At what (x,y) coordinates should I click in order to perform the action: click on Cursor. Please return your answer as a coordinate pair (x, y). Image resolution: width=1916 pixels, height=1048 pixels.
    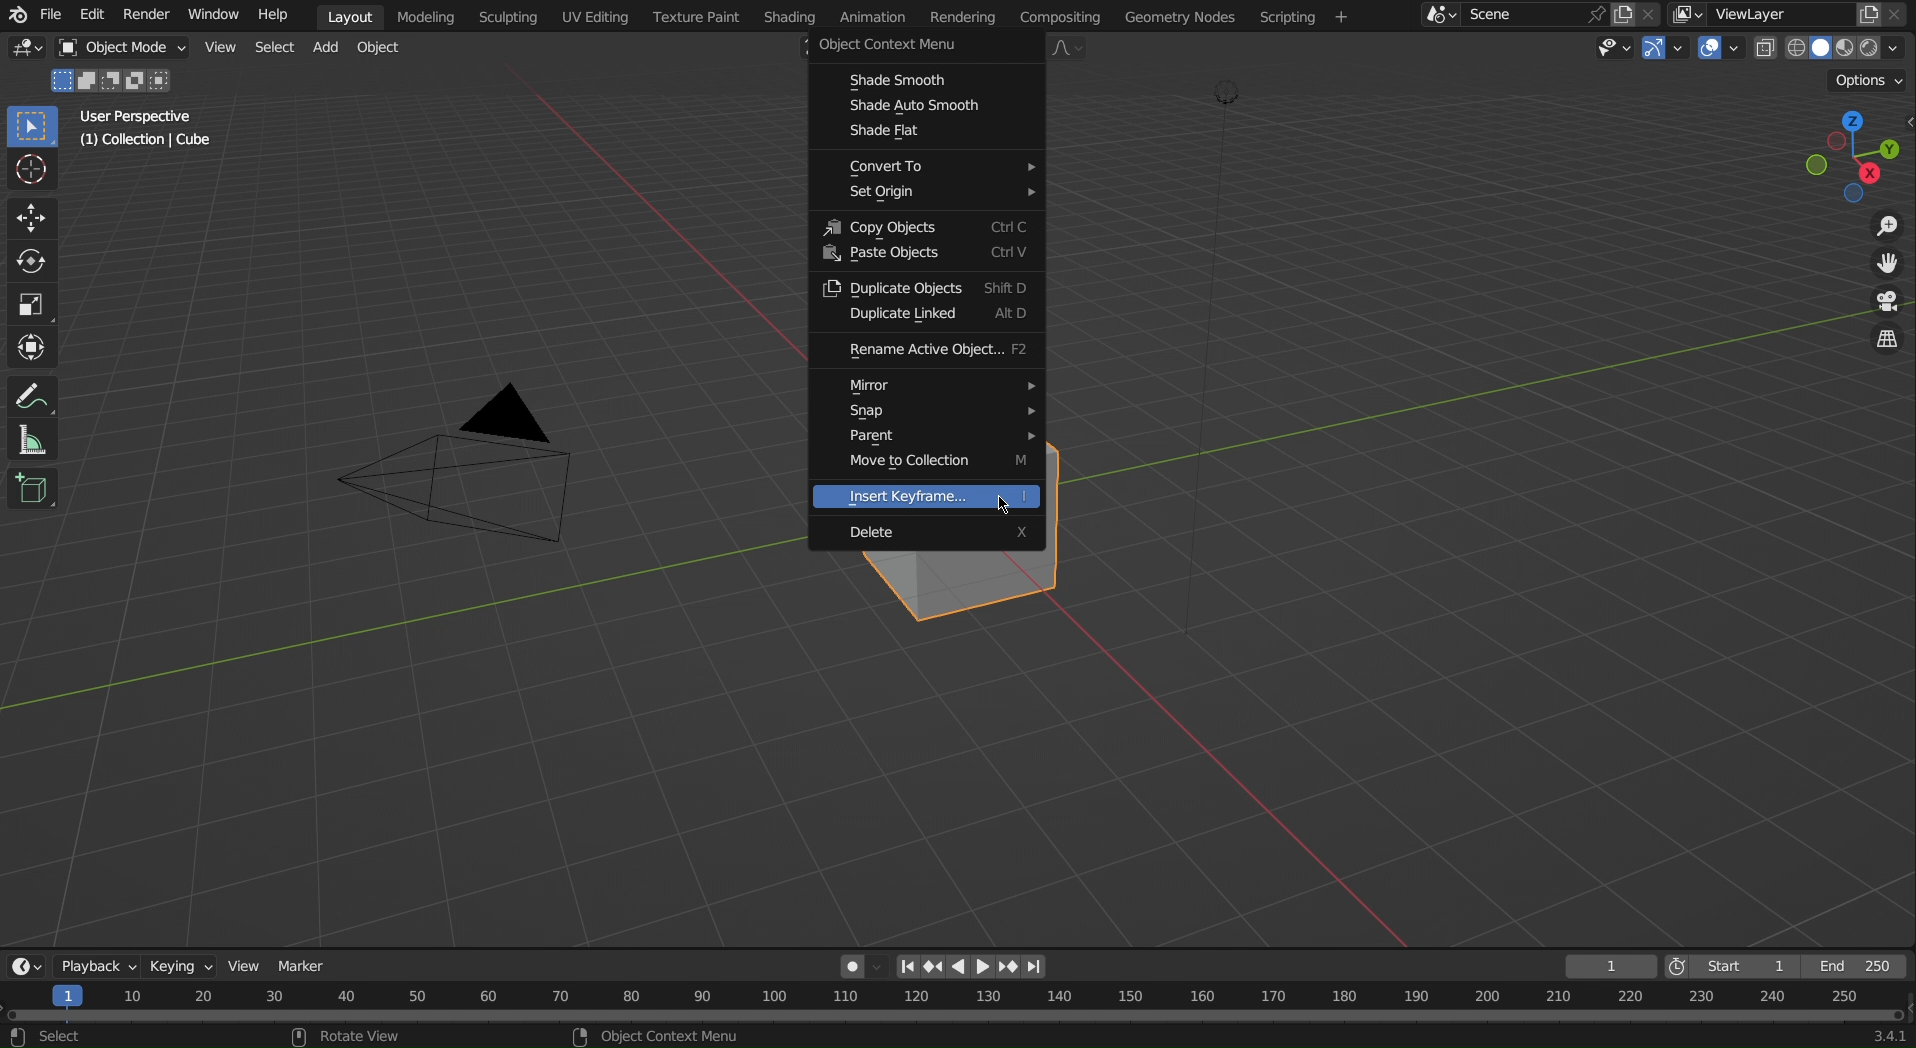
    Looking at the image, I should click on (30, 173).